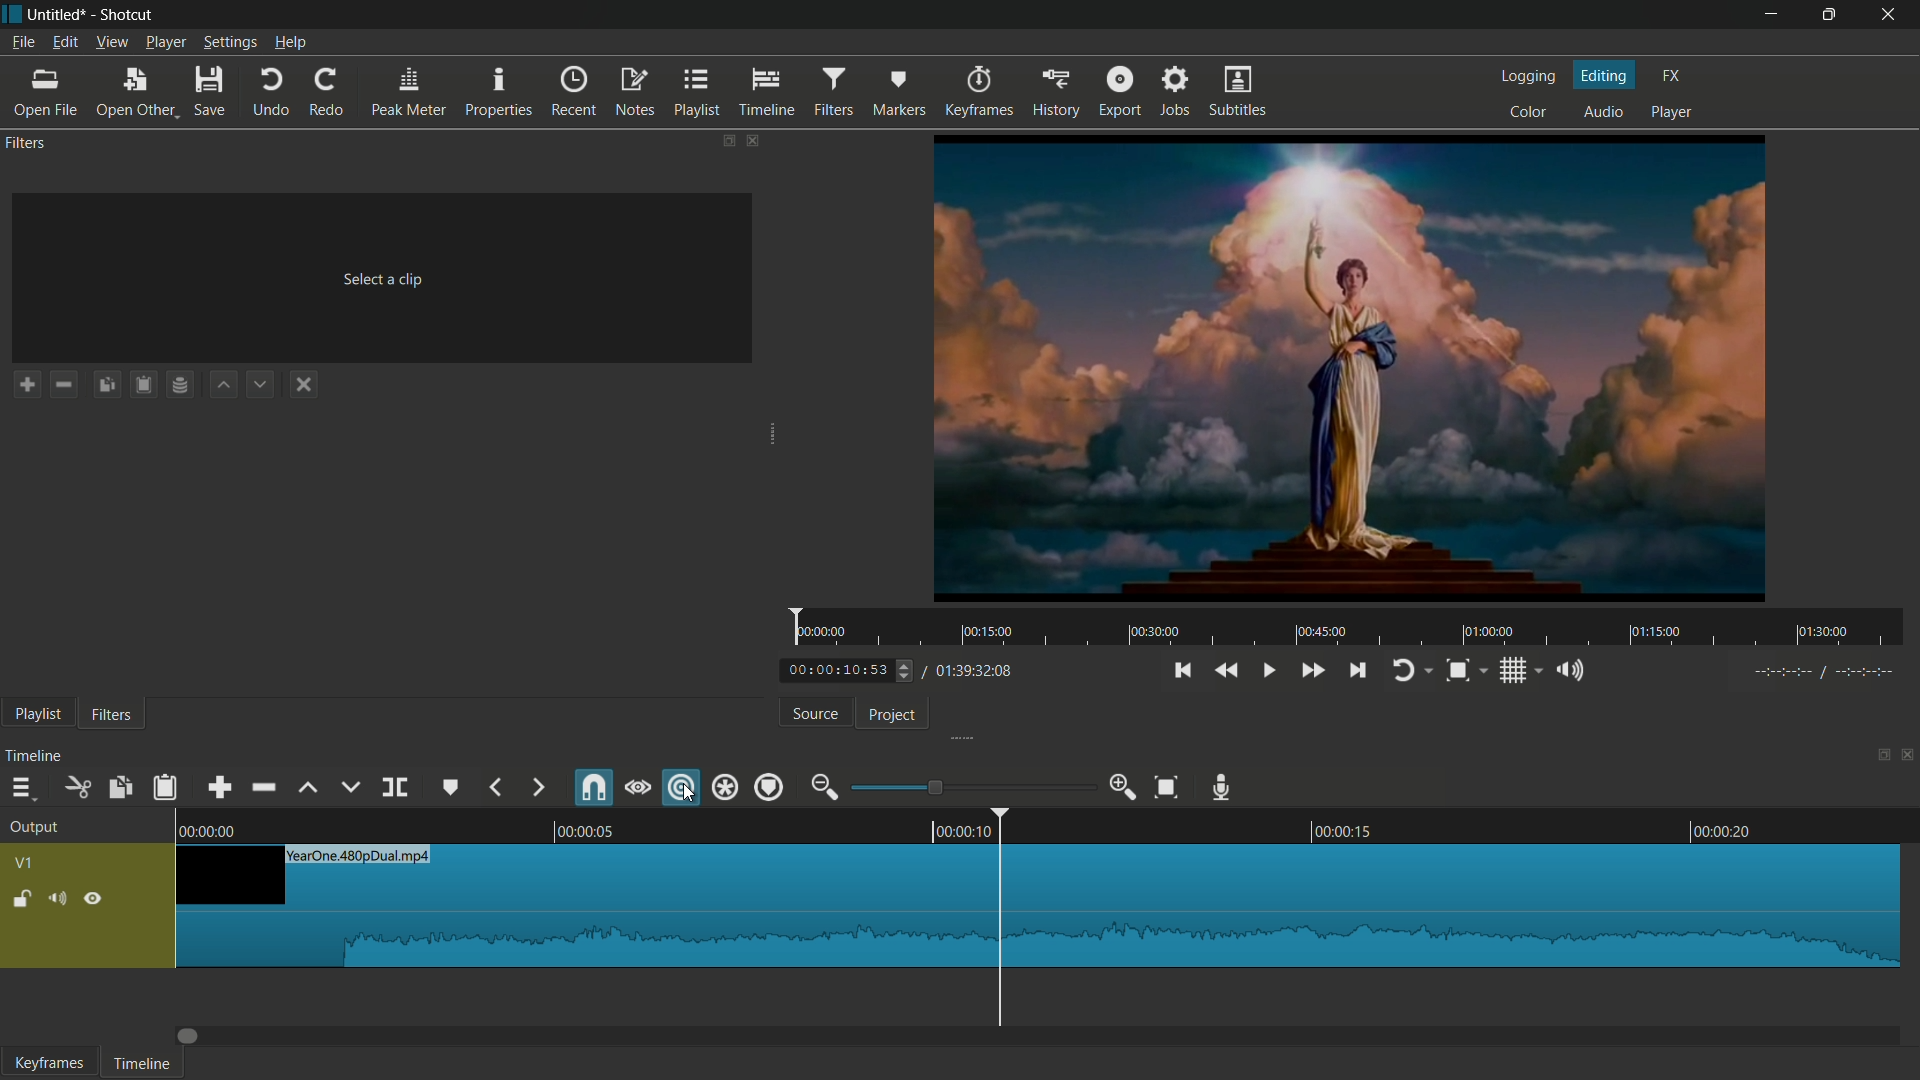 The image size is (1920, 1080). Describe the element at coordinates (128, 14) in the screenshot. I see `app name` at that location.